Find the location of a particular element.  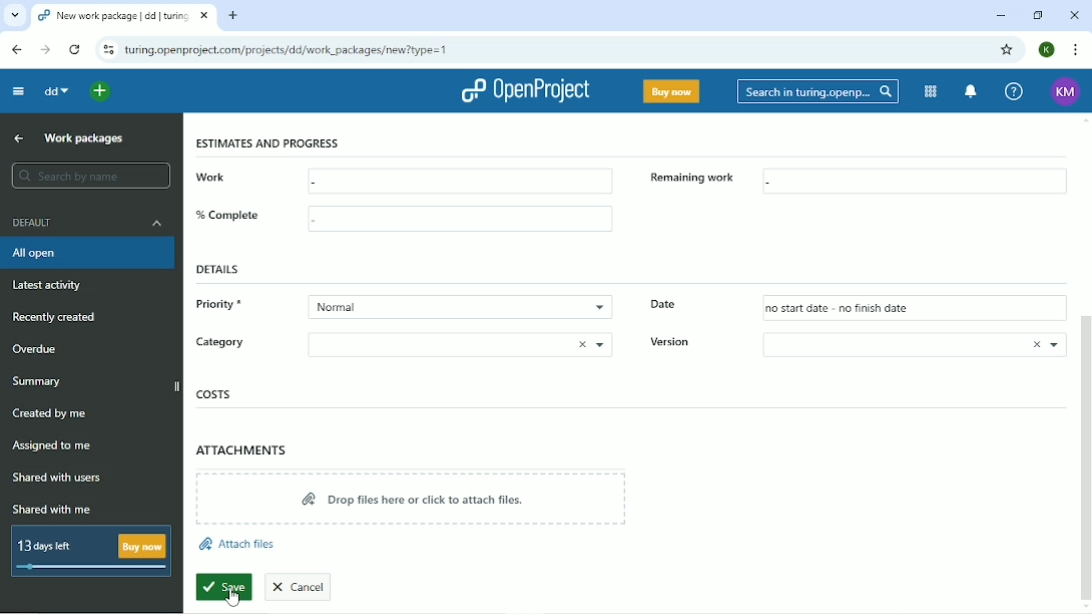

version box is located at coordinates (906, 346).